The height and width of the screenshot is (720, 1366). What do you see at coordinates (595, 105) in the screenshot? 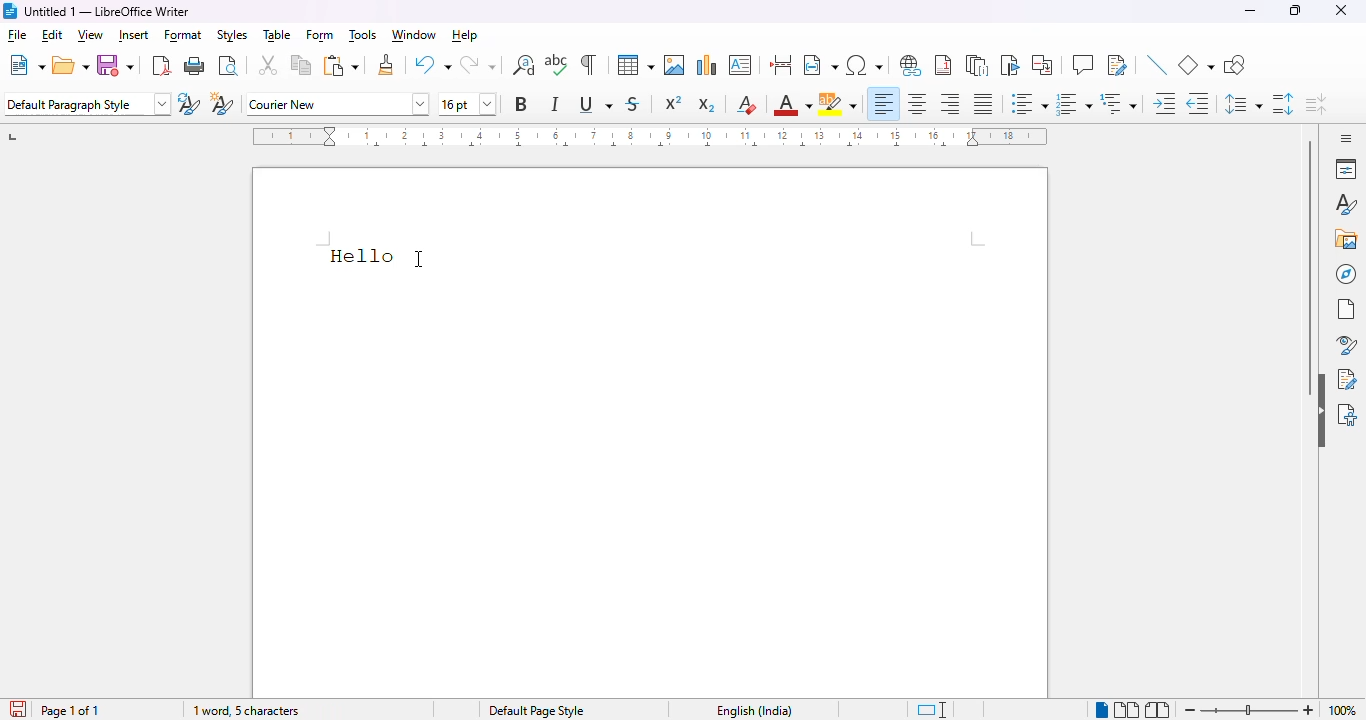
I see `underline` at bounding box center [595, 105].